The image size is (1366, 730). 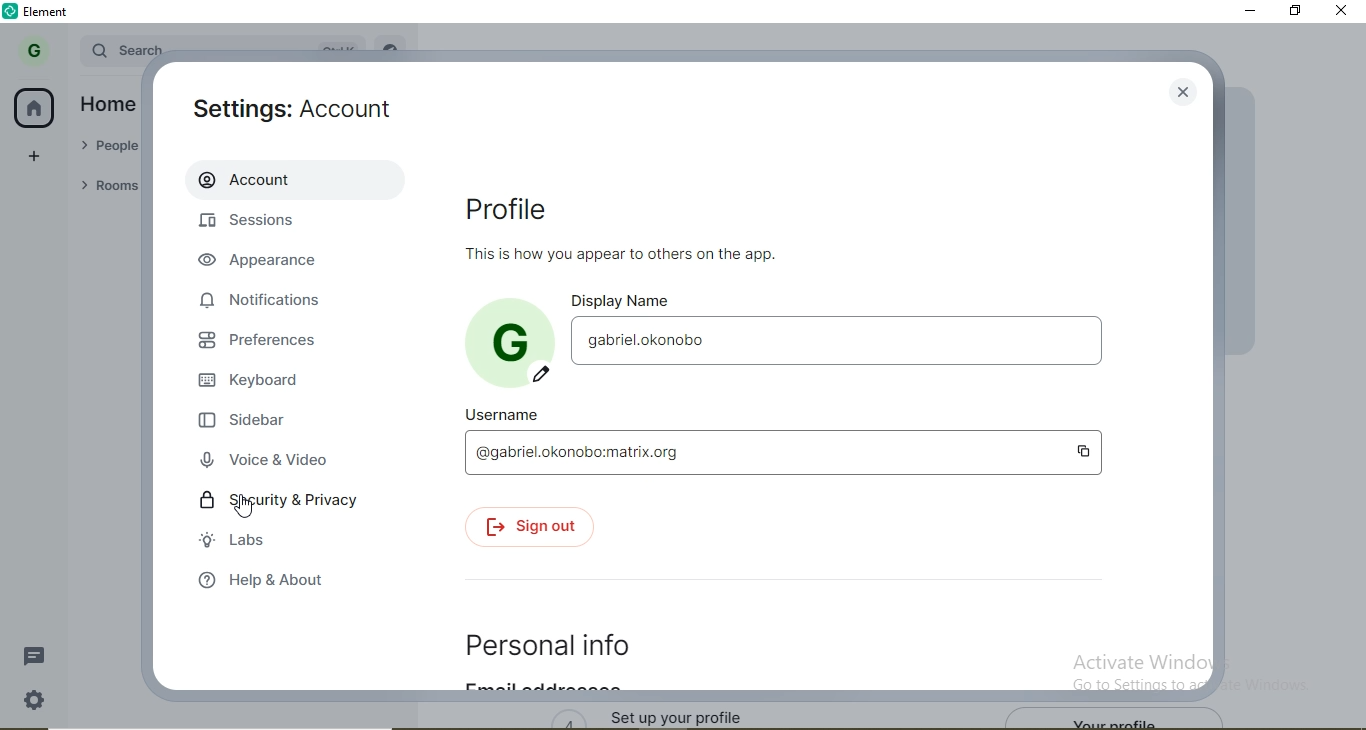 I want to click on home, so click(x=36, y=109).